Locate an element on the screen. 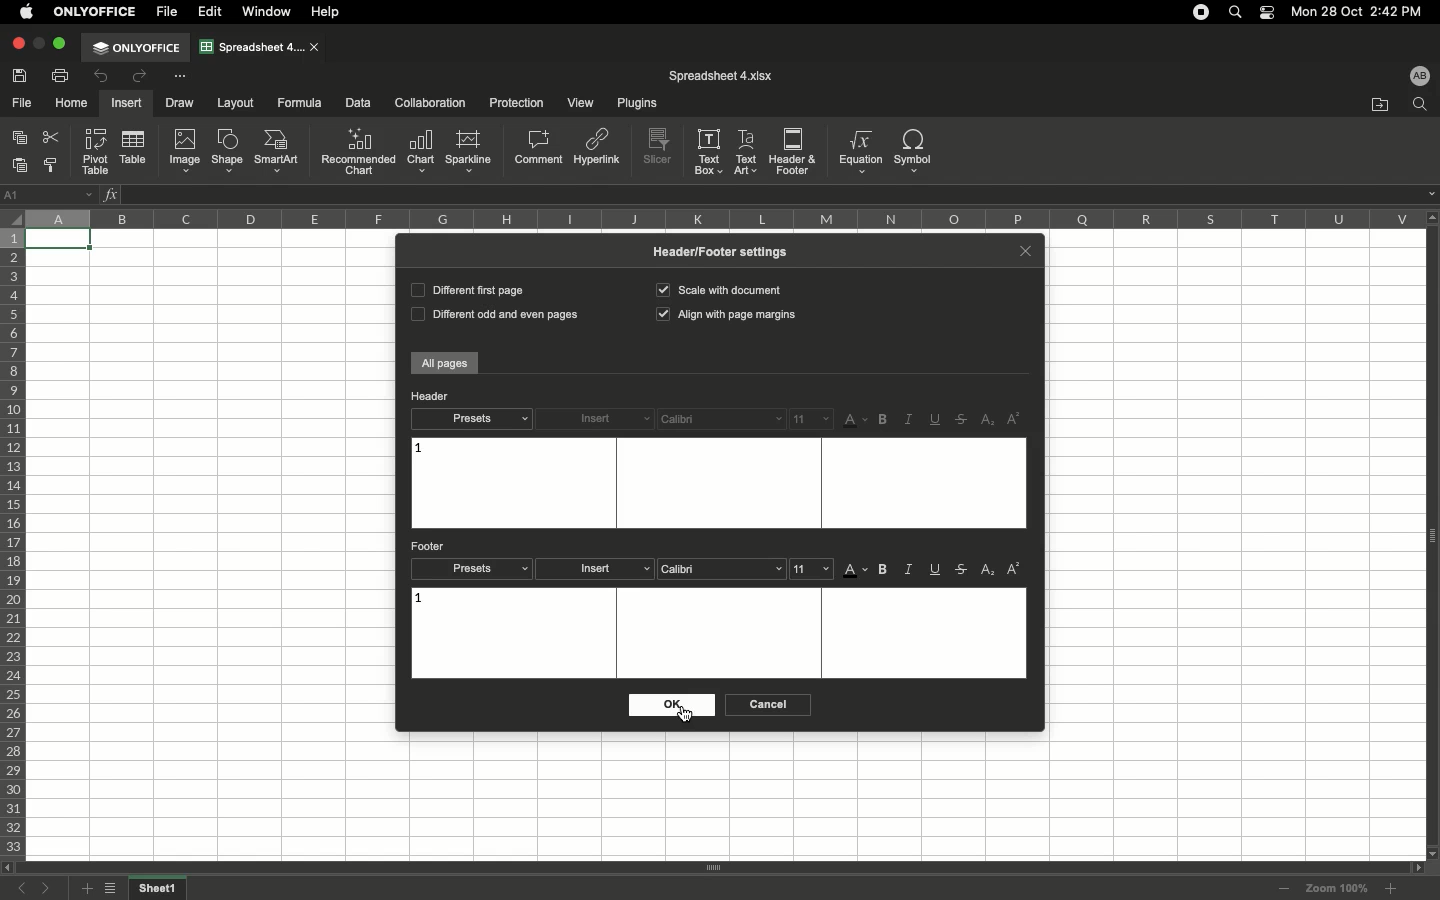  Zoom is located at coordinates (1337, 888).